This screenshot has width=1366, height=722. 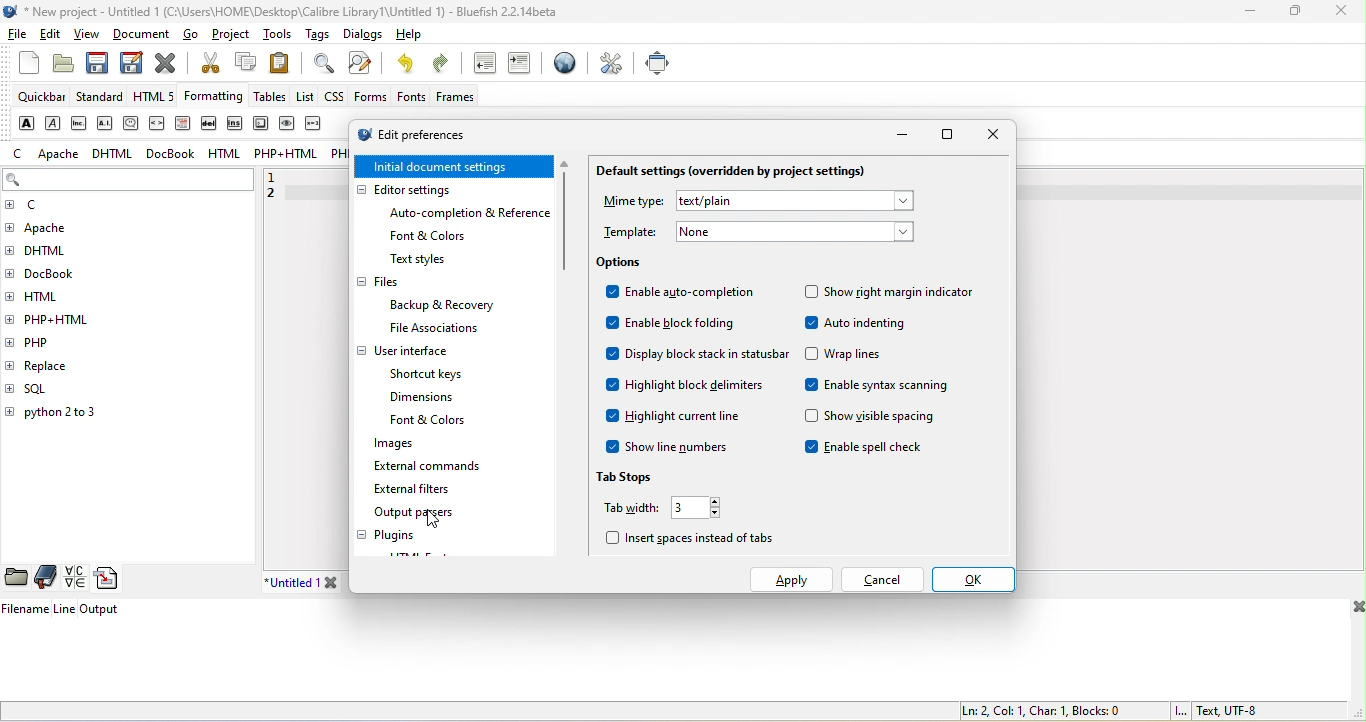 What do you see at coordinates (81, 122) in the screenshot?
I see `abbreviation` at bounding box center [81, 122].